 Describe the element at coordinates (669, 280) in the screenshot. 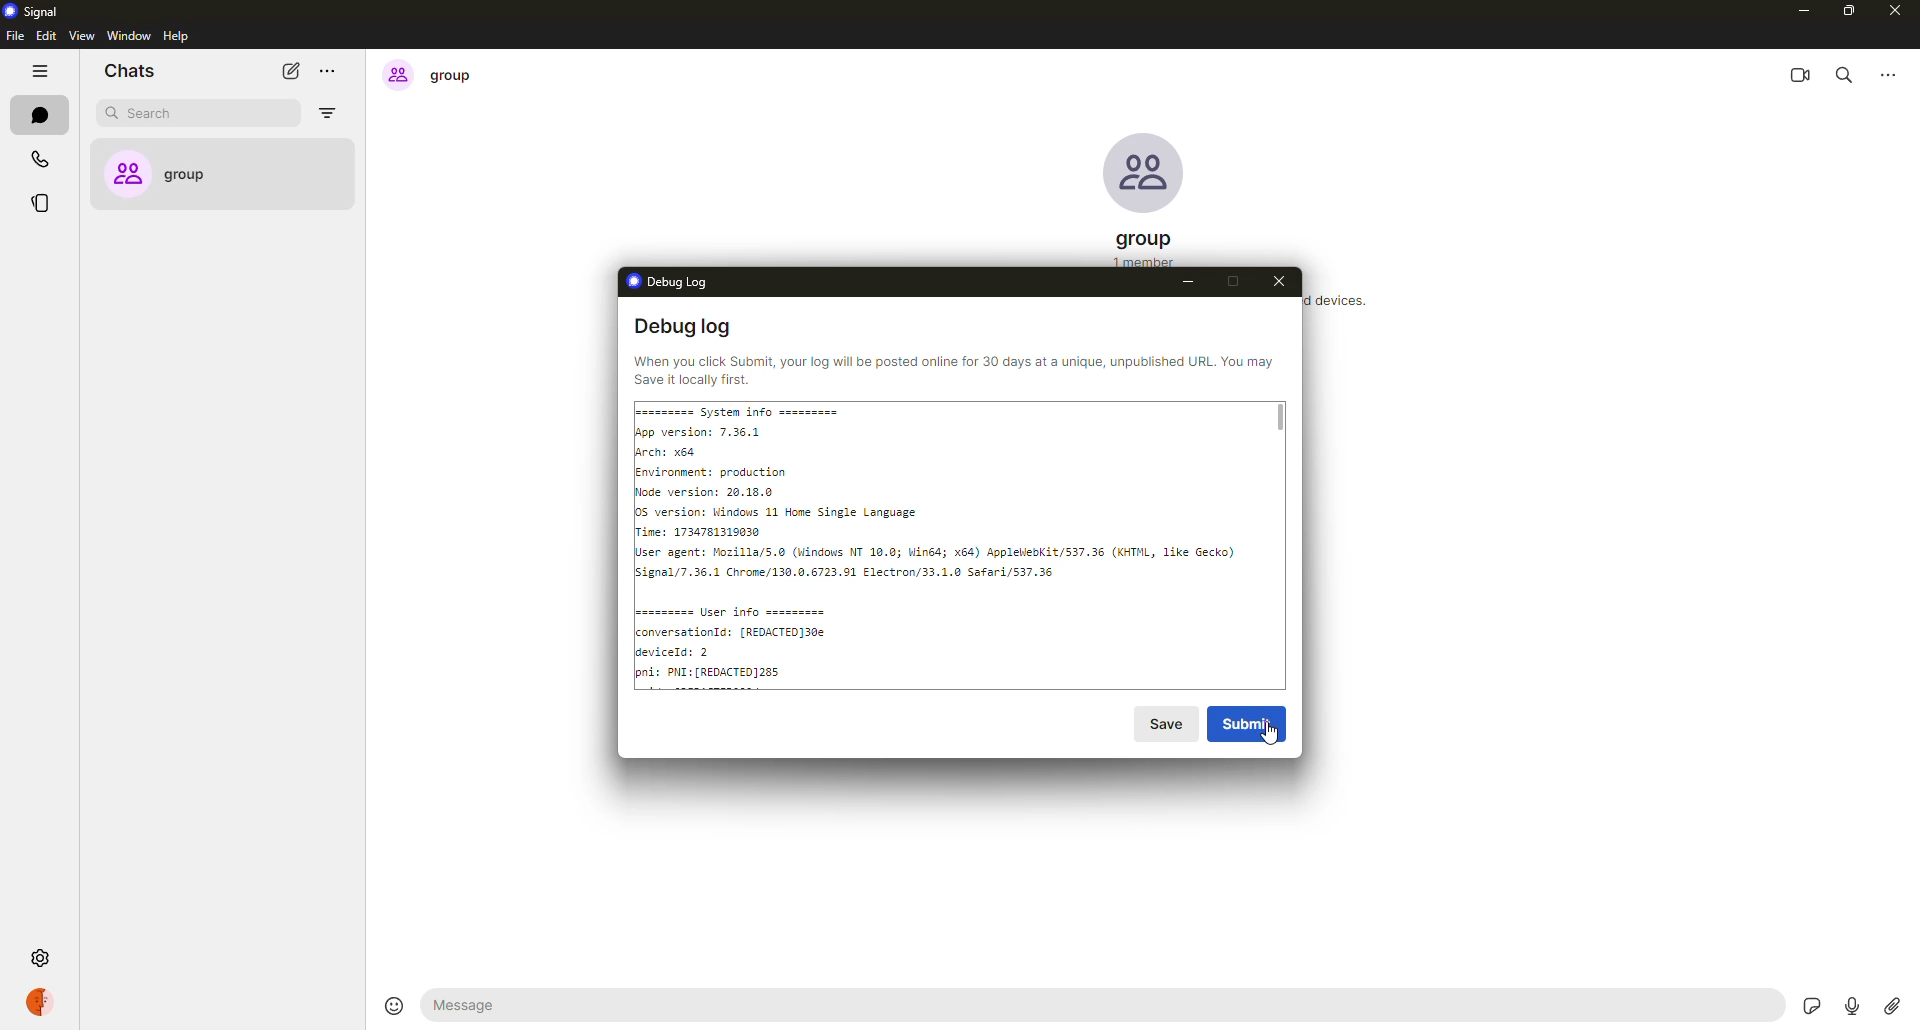

I see `debug log` at that location.